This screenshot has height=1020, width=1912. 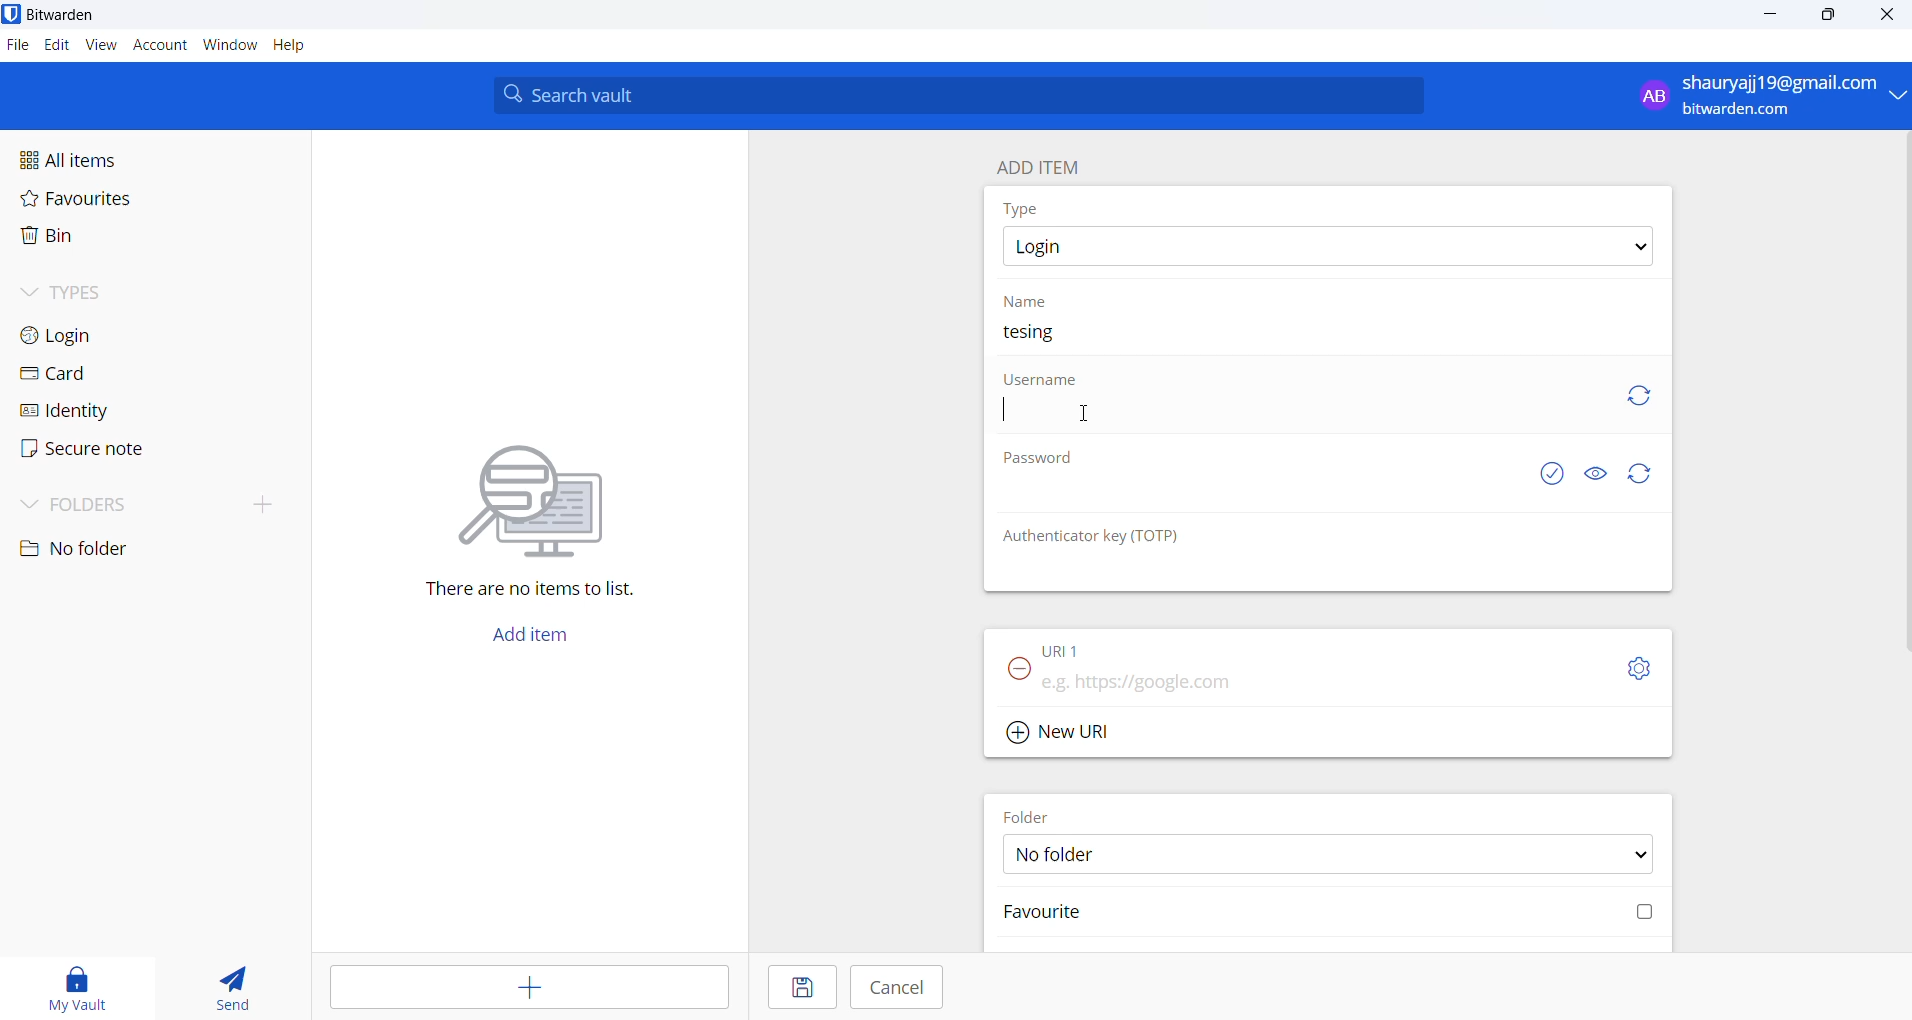 What do you see at coordinates (1303, 419) in the screenshot?
I see `username input box` at bounding box center [1303, 419].